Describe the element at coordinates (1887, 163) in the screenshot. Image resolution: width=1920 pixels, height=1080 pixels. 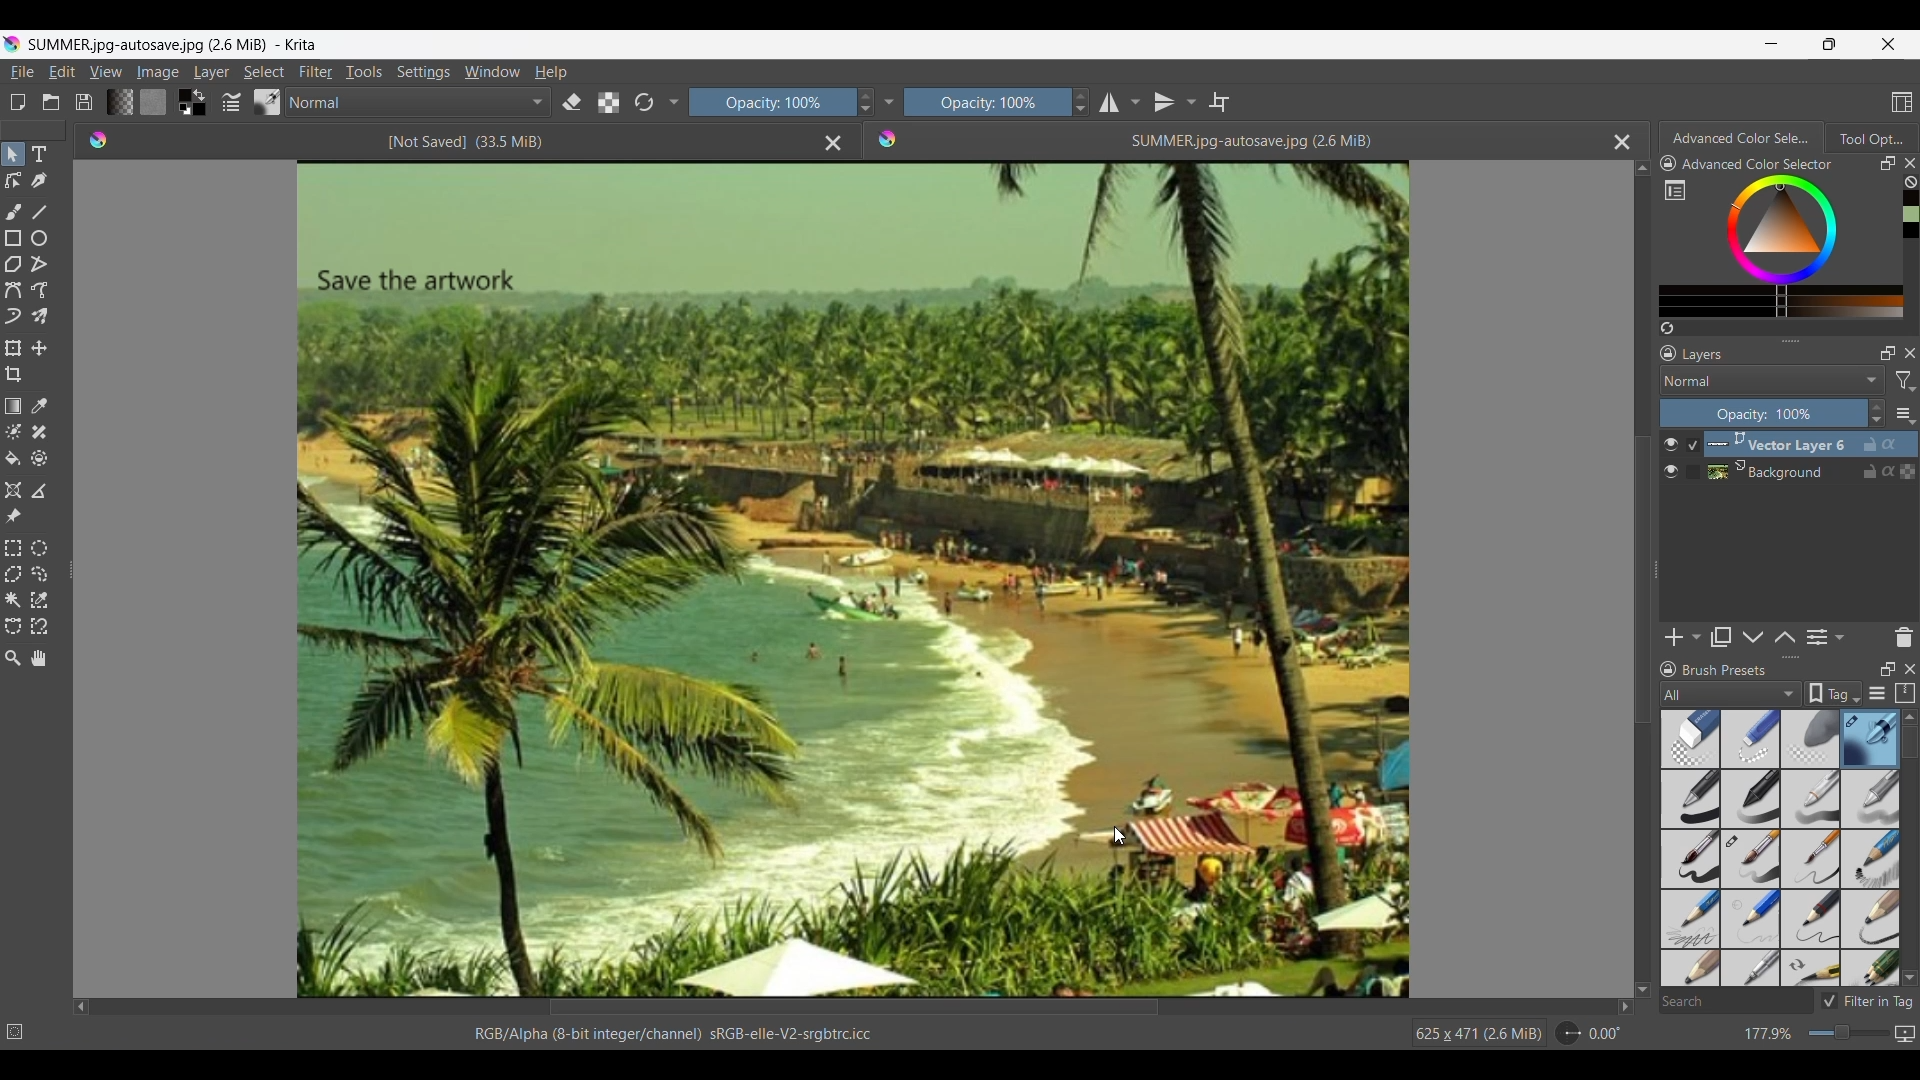
I see `Float panel` at that location.